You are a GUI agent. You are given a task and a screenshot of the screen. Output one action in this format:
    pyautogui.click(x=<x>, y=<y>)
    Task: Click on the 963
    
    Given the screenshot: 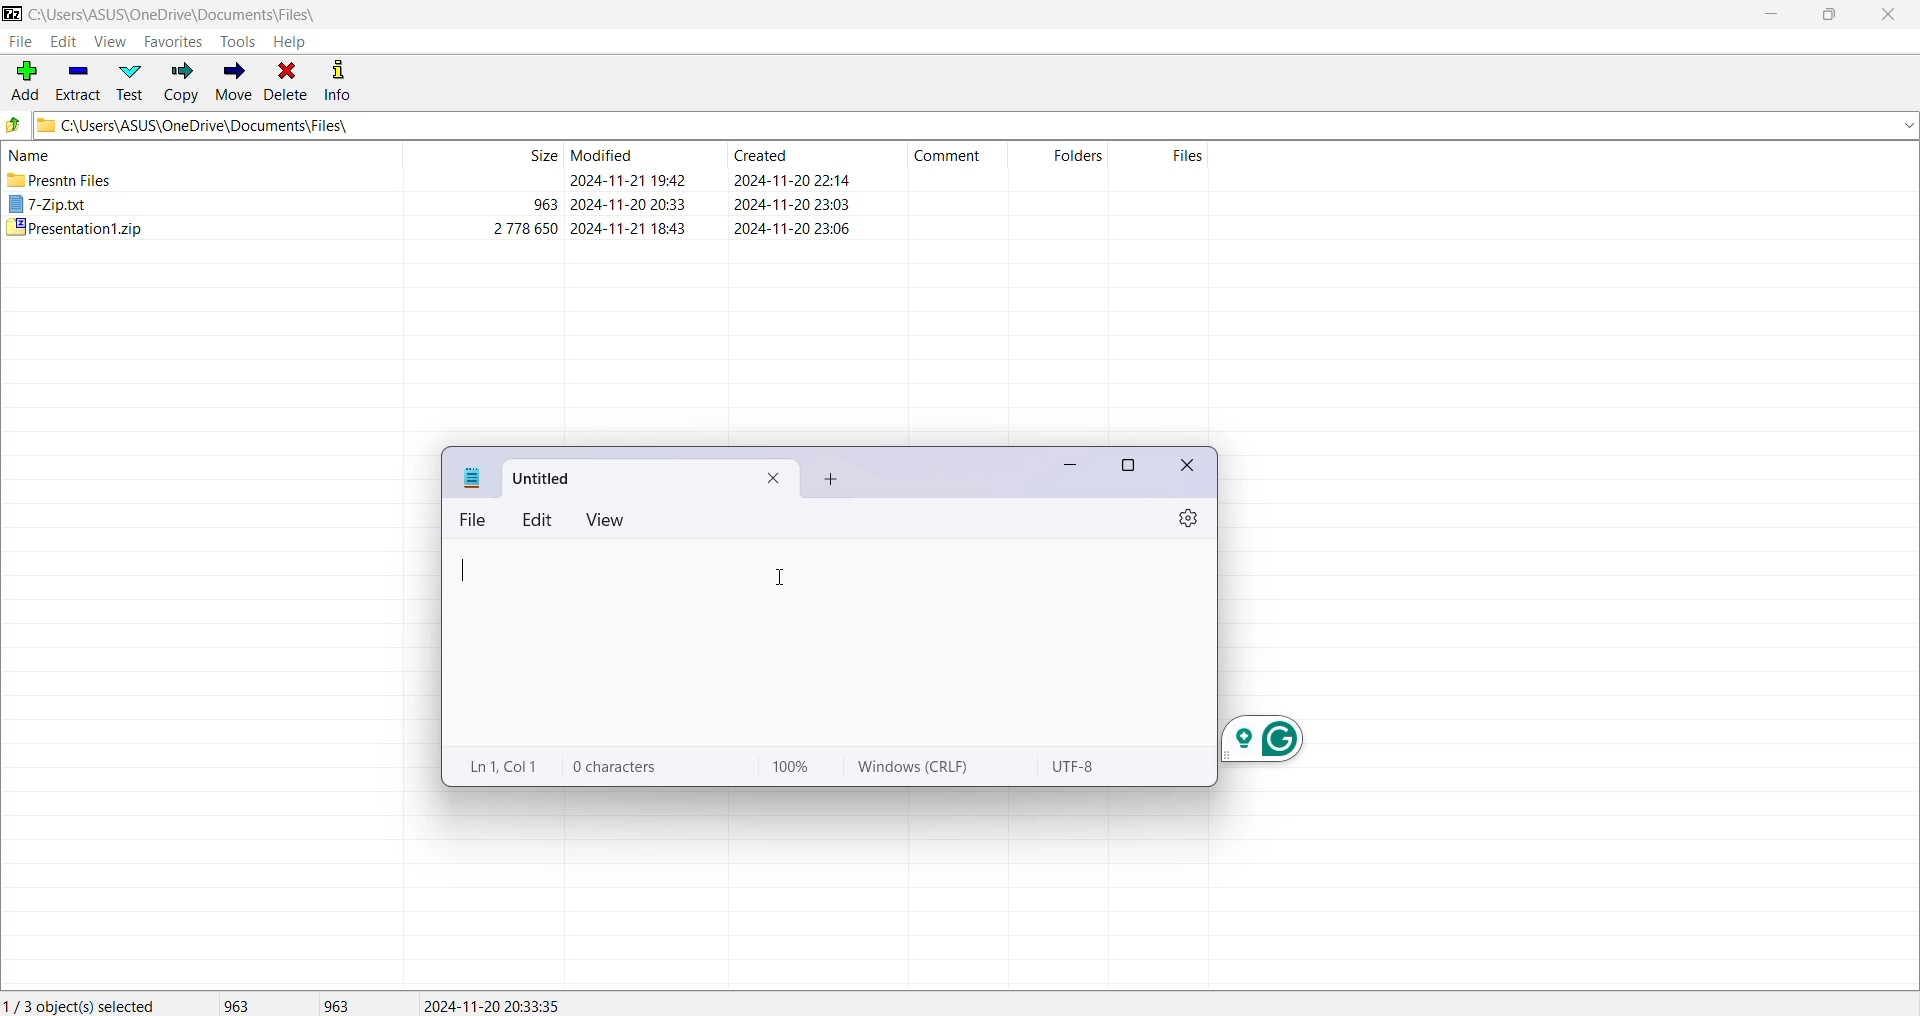 What is the action you would take?
    pyautogui.click(x=544, y=204)
    